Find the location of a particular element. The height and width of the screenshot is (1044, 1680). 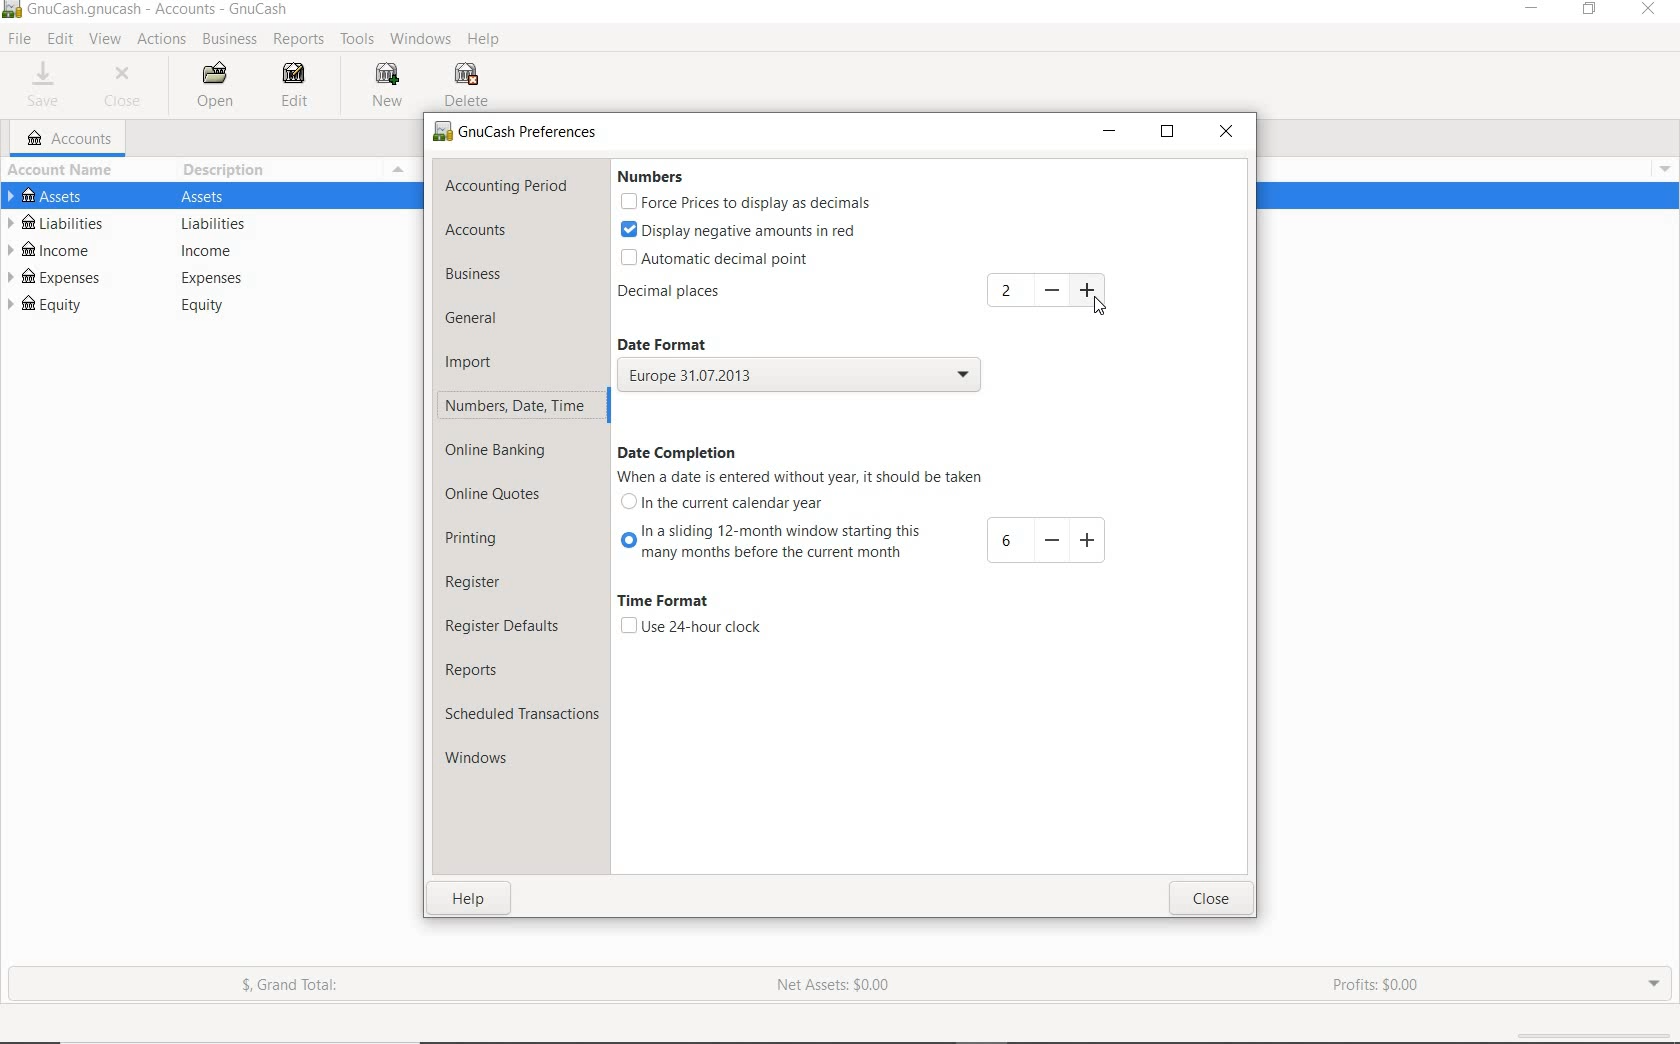

- is located at coordinates (1050, 540).